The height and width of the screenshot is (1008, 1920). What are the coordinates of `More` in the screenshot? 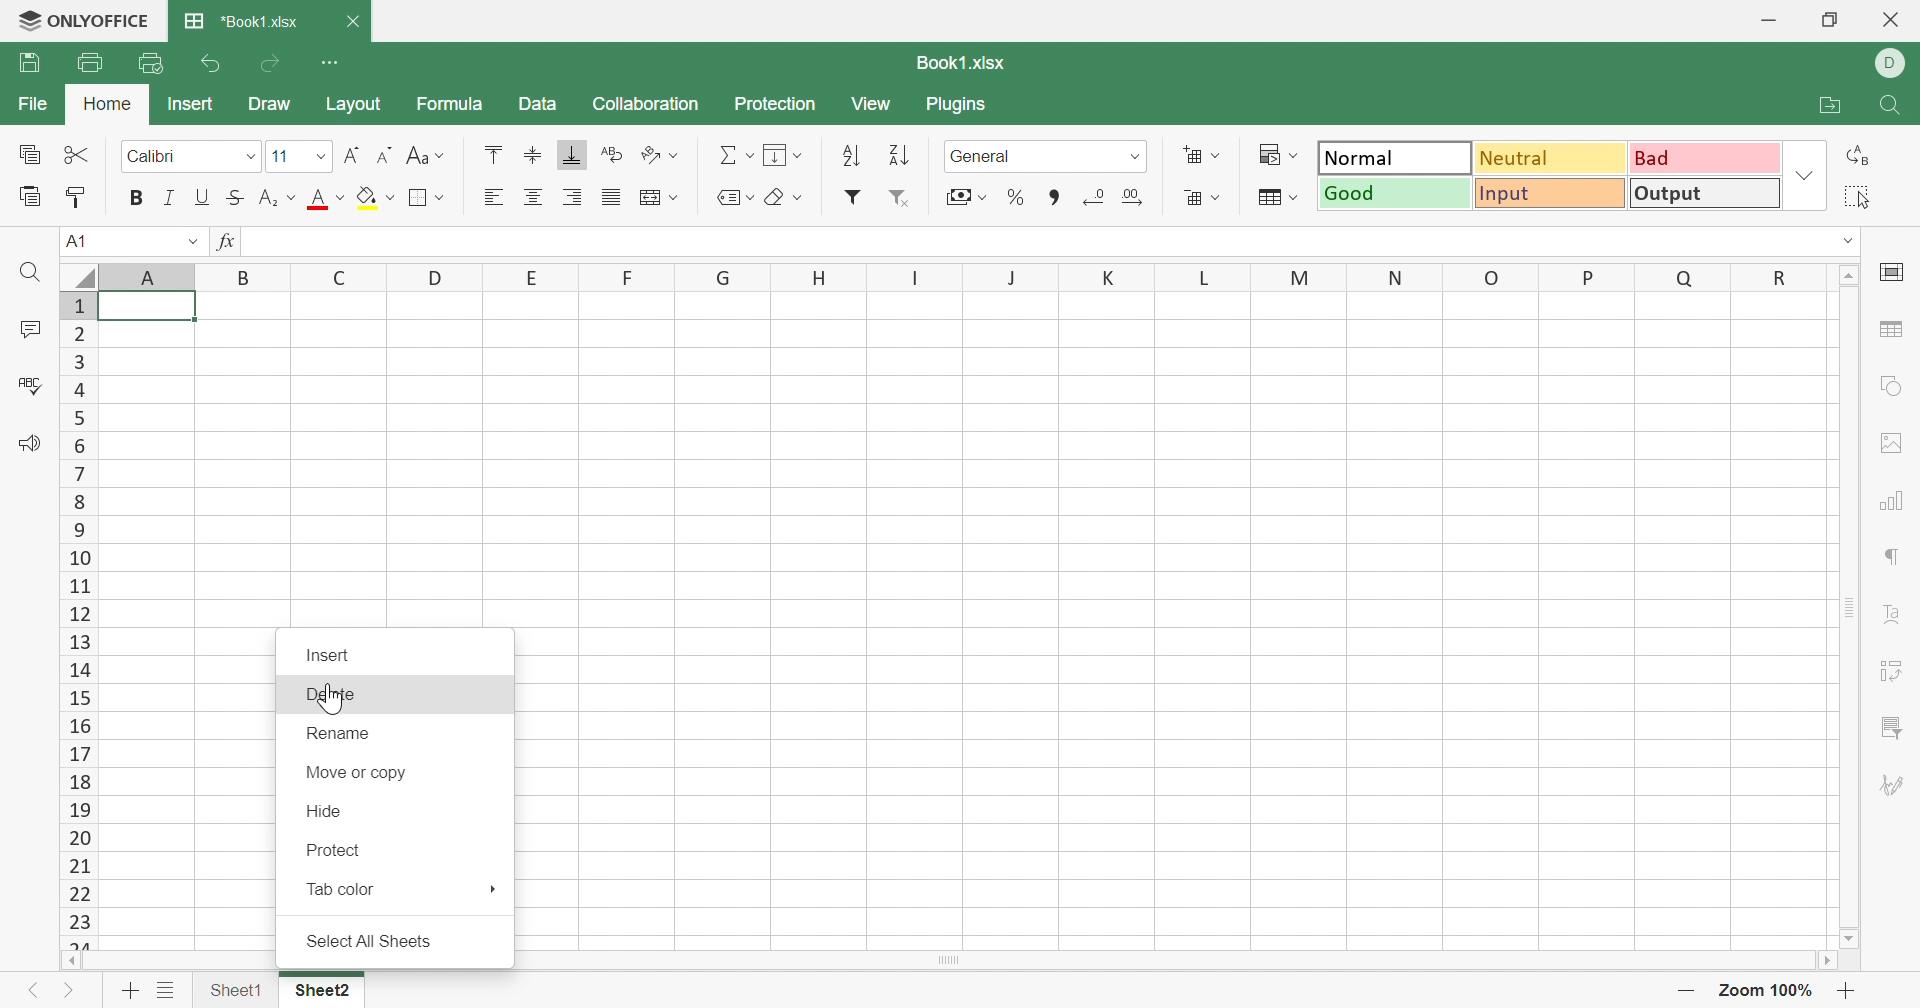 It's located at (491, 888).